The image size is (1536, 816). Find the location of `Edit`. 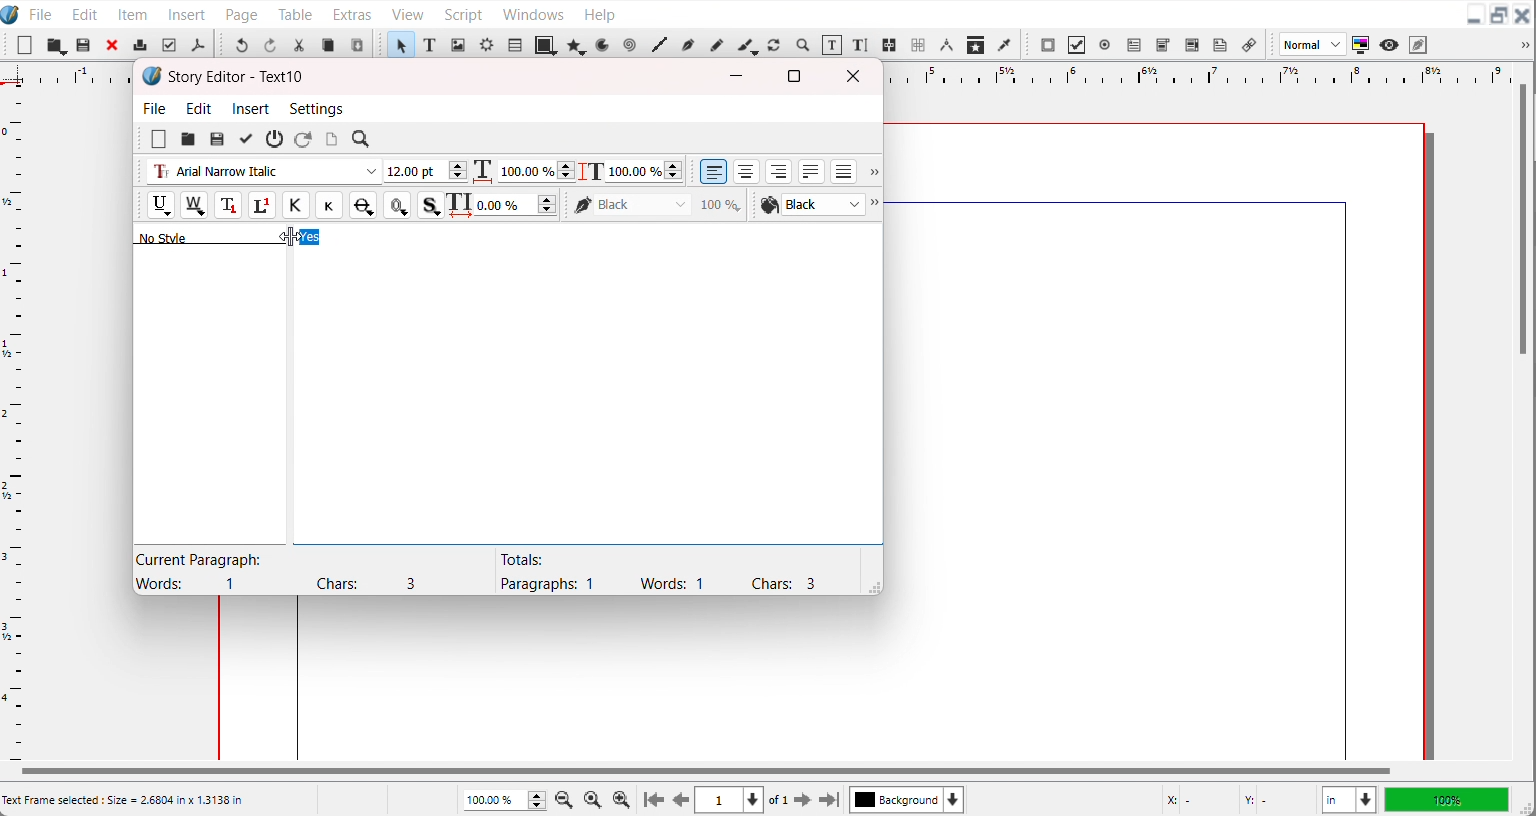

Edit is located at coordinates (82, 13).